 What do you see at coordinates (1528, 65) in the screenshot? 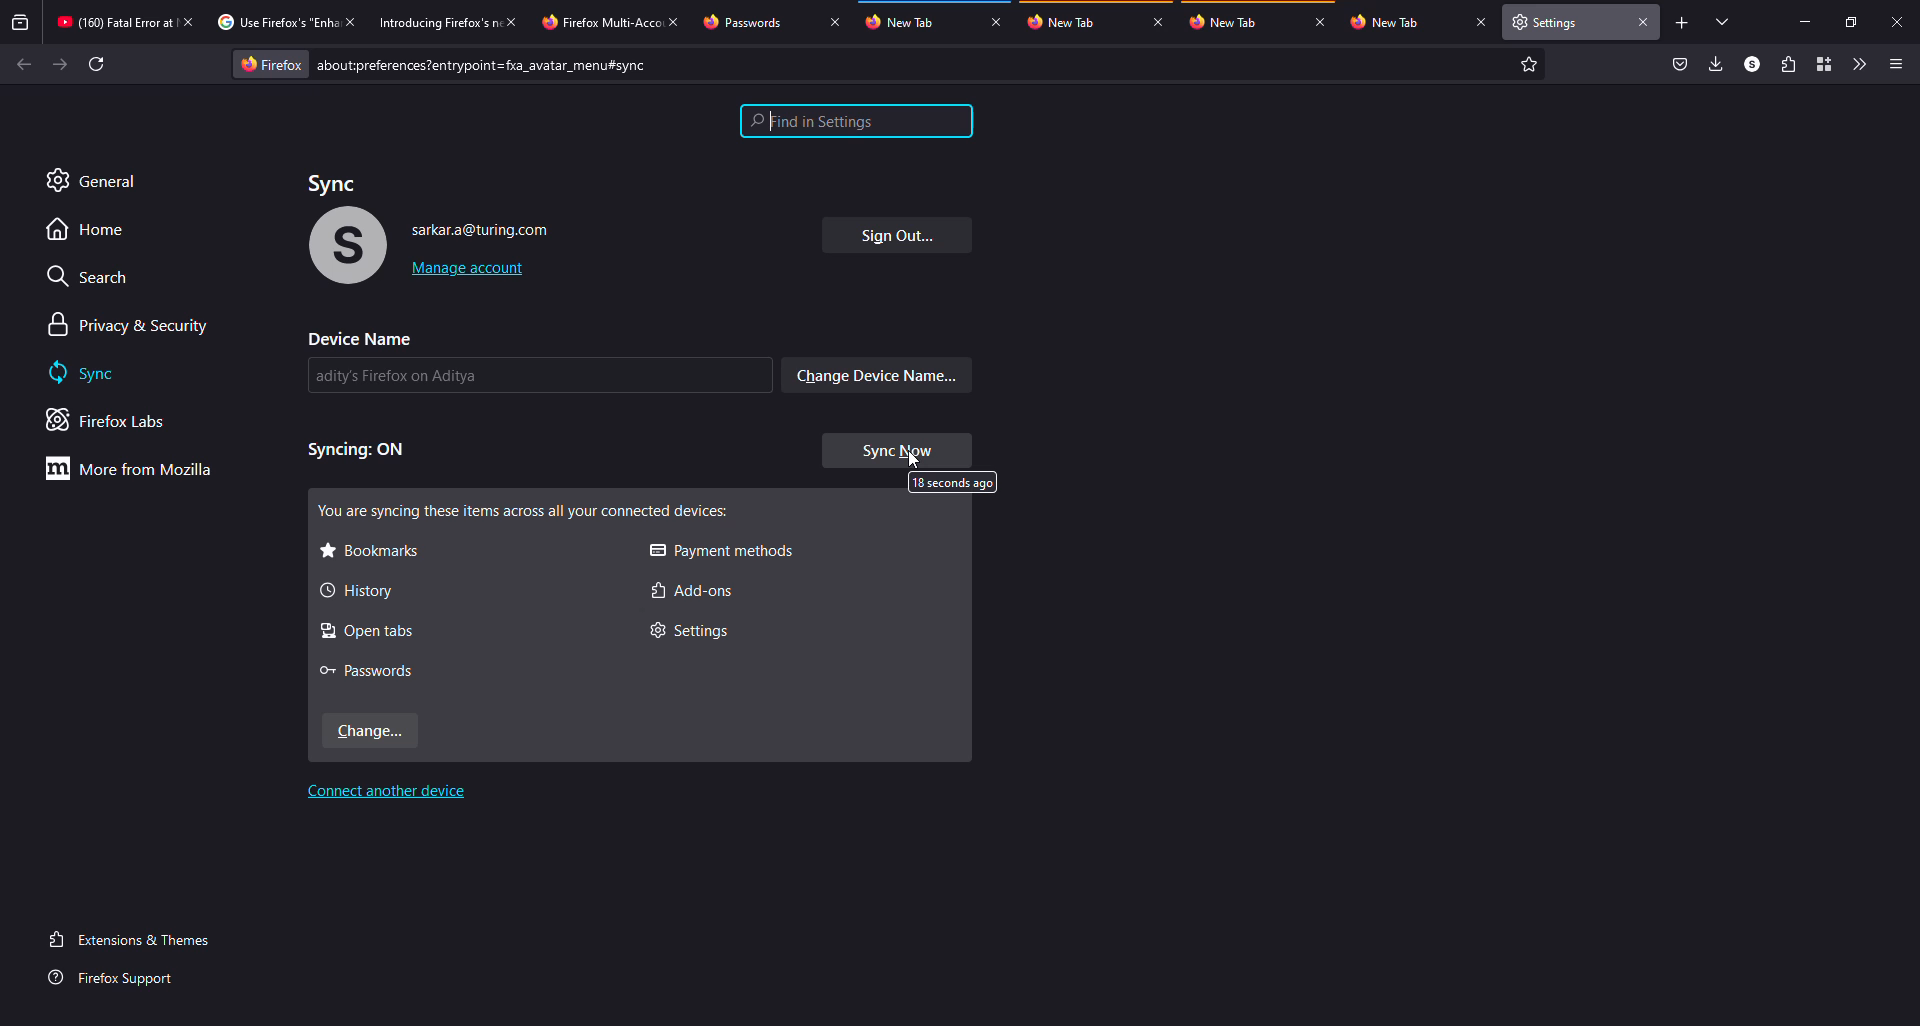
I see `favorite` at bounding box center [1528, 65].